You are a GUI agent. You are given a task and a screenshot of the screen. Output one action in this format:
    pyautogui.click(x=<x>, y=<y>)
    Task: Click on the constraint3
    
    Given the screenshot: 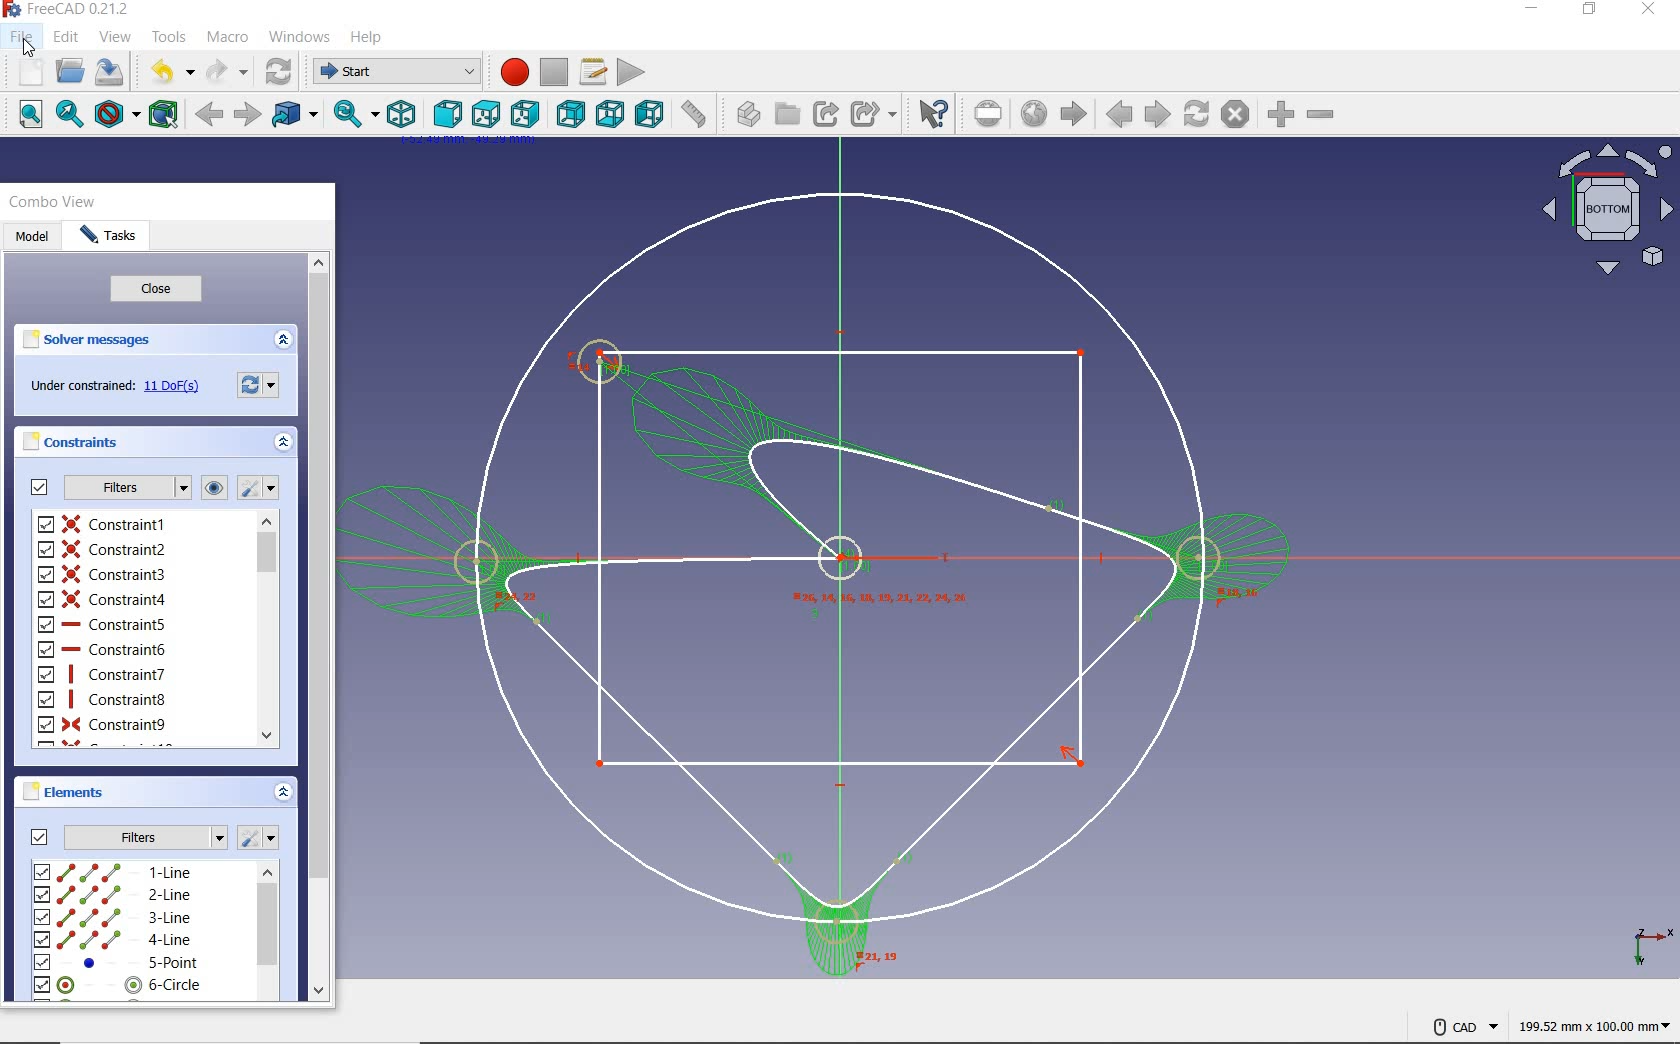 What is the action you would take?
    pyautogui.click(x=103, y=573)
    